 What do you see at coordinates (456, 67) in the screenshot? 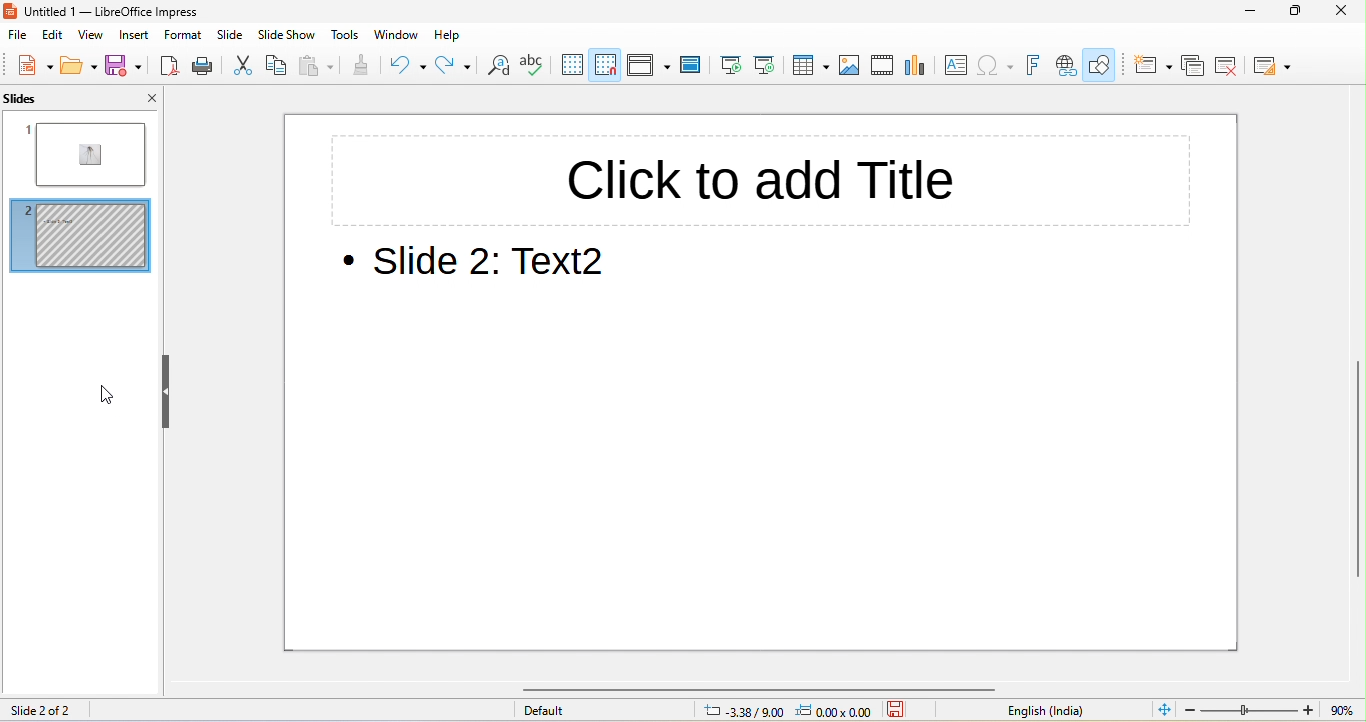
I see `redo` at bounding box center [456, 67].